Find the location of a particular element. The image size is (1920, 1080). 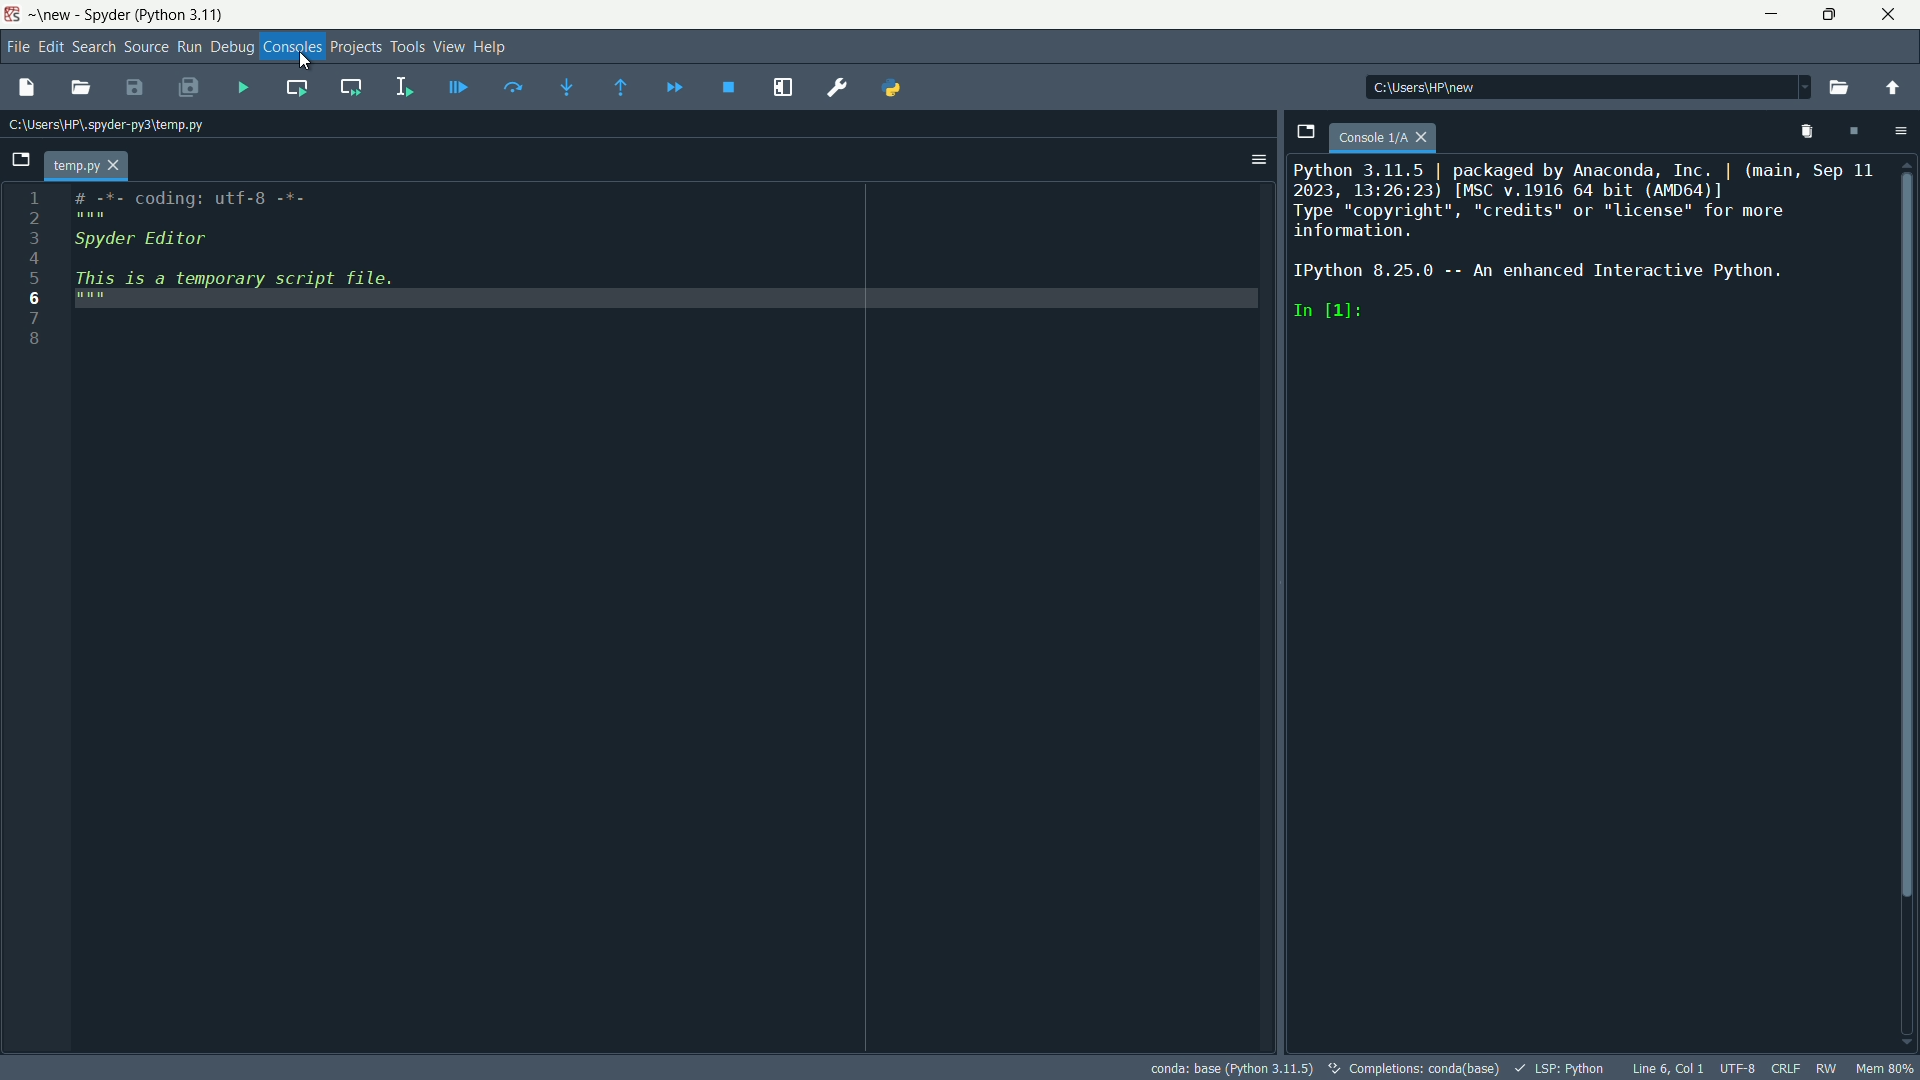

view menu is located at coordinates (449, 47).